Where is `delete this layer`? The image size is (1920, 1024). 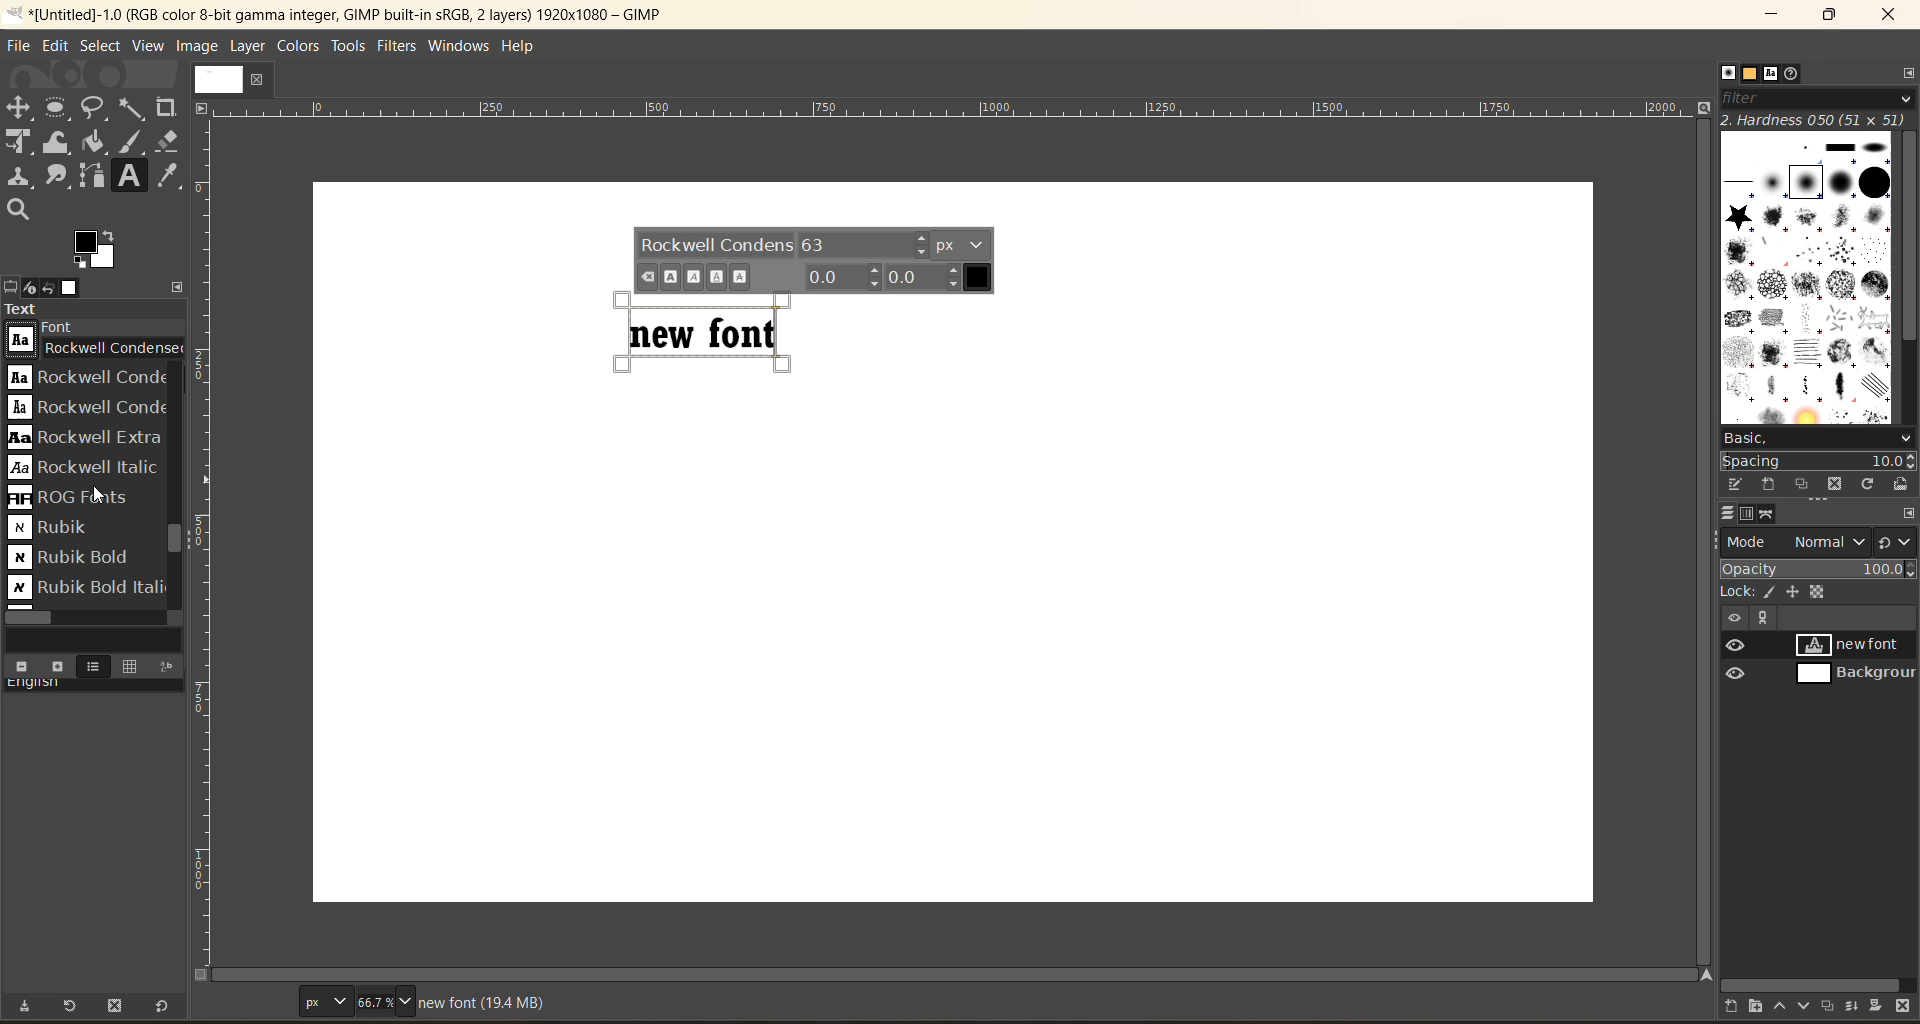 delete this layer is located at coordinates (1903, 1007).